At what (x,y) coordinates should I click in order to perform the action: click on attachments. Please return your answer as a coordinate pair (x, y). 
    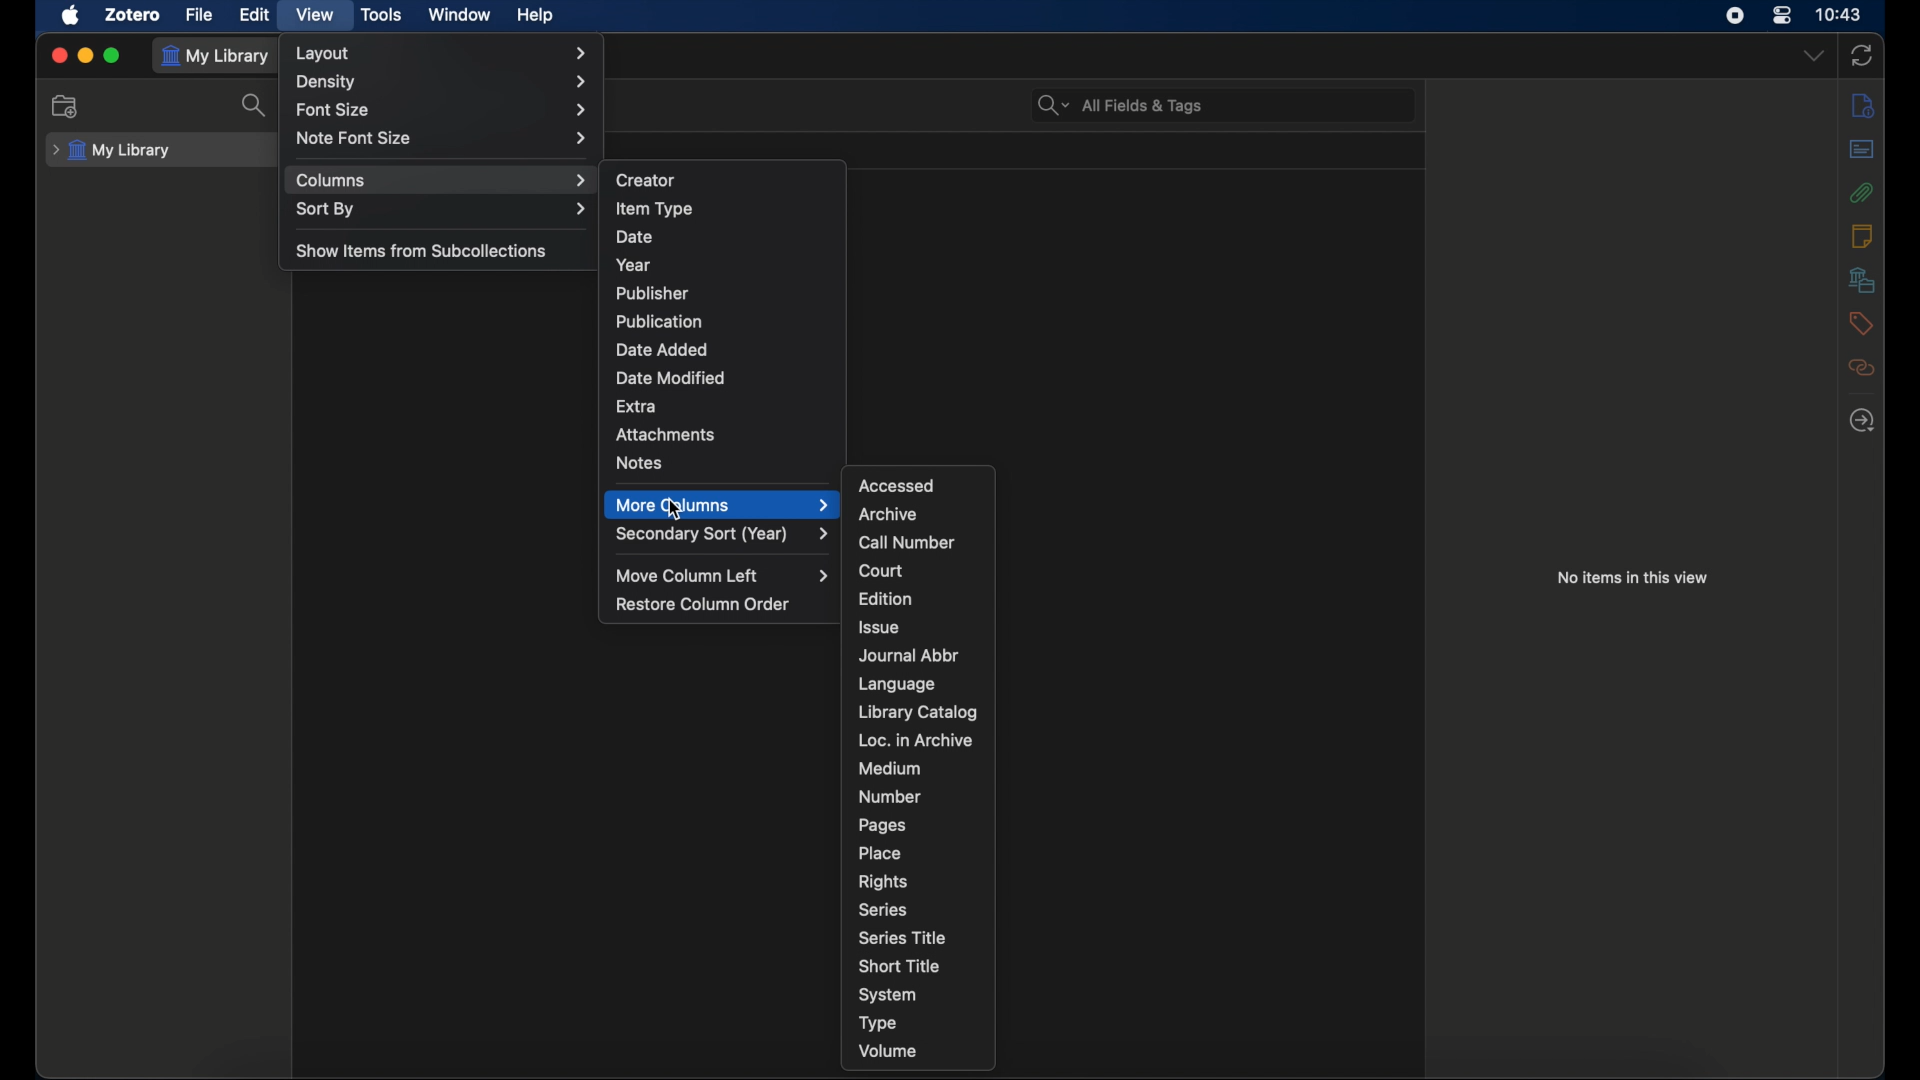
    Looking at the image, I should click on (1861, 192).